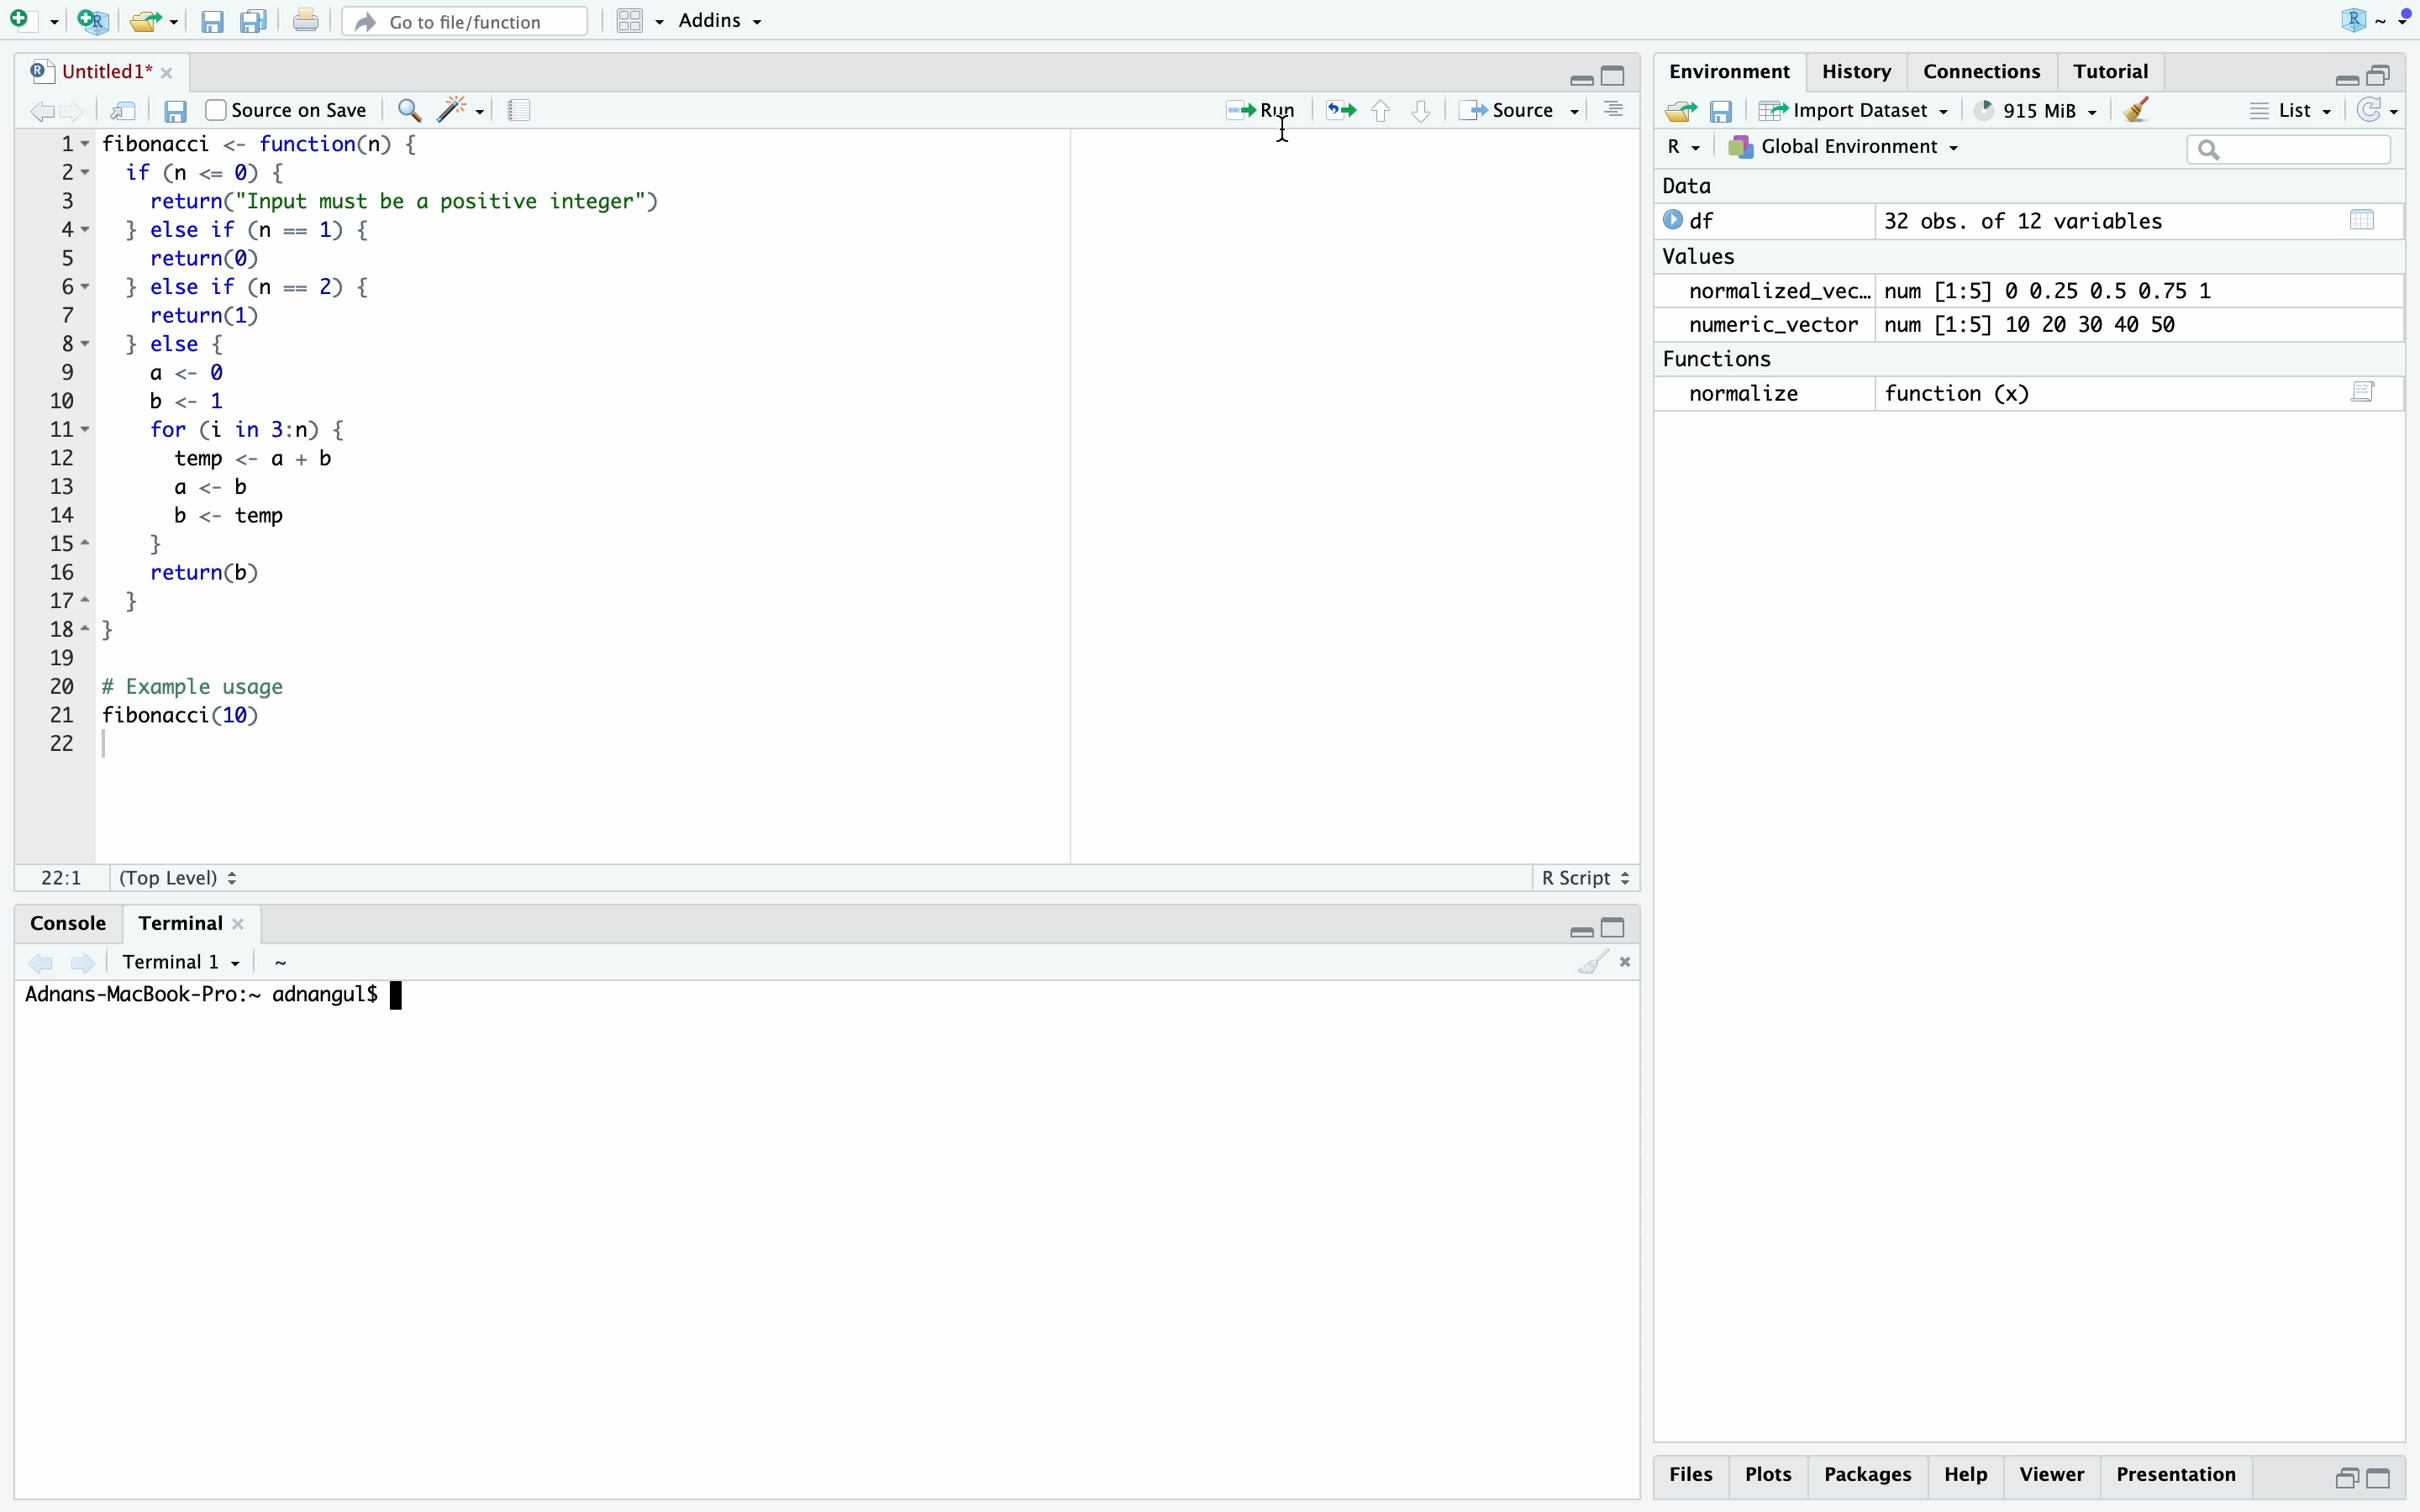 This screenshot has width=2420, height=1512. I want to click on maximize, so click(2393, 1480).